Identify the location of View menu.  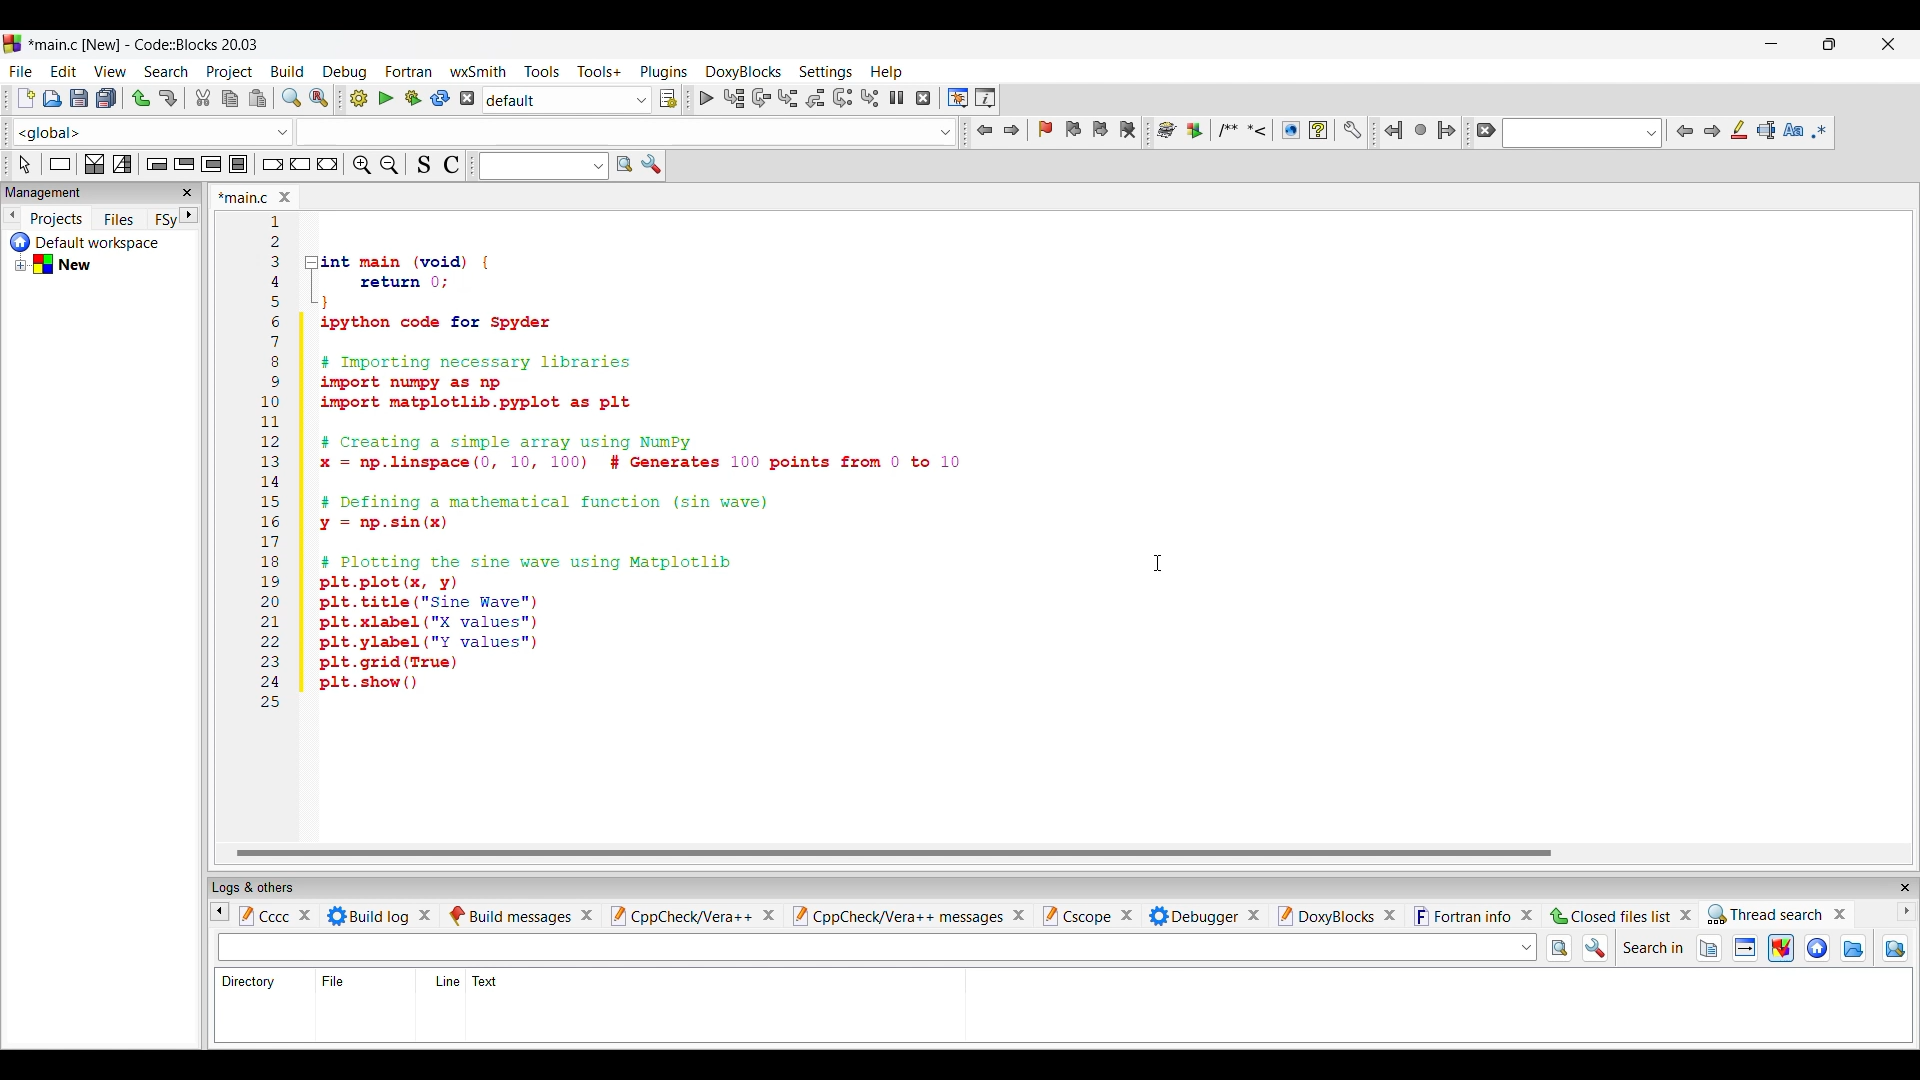
(111, 71).